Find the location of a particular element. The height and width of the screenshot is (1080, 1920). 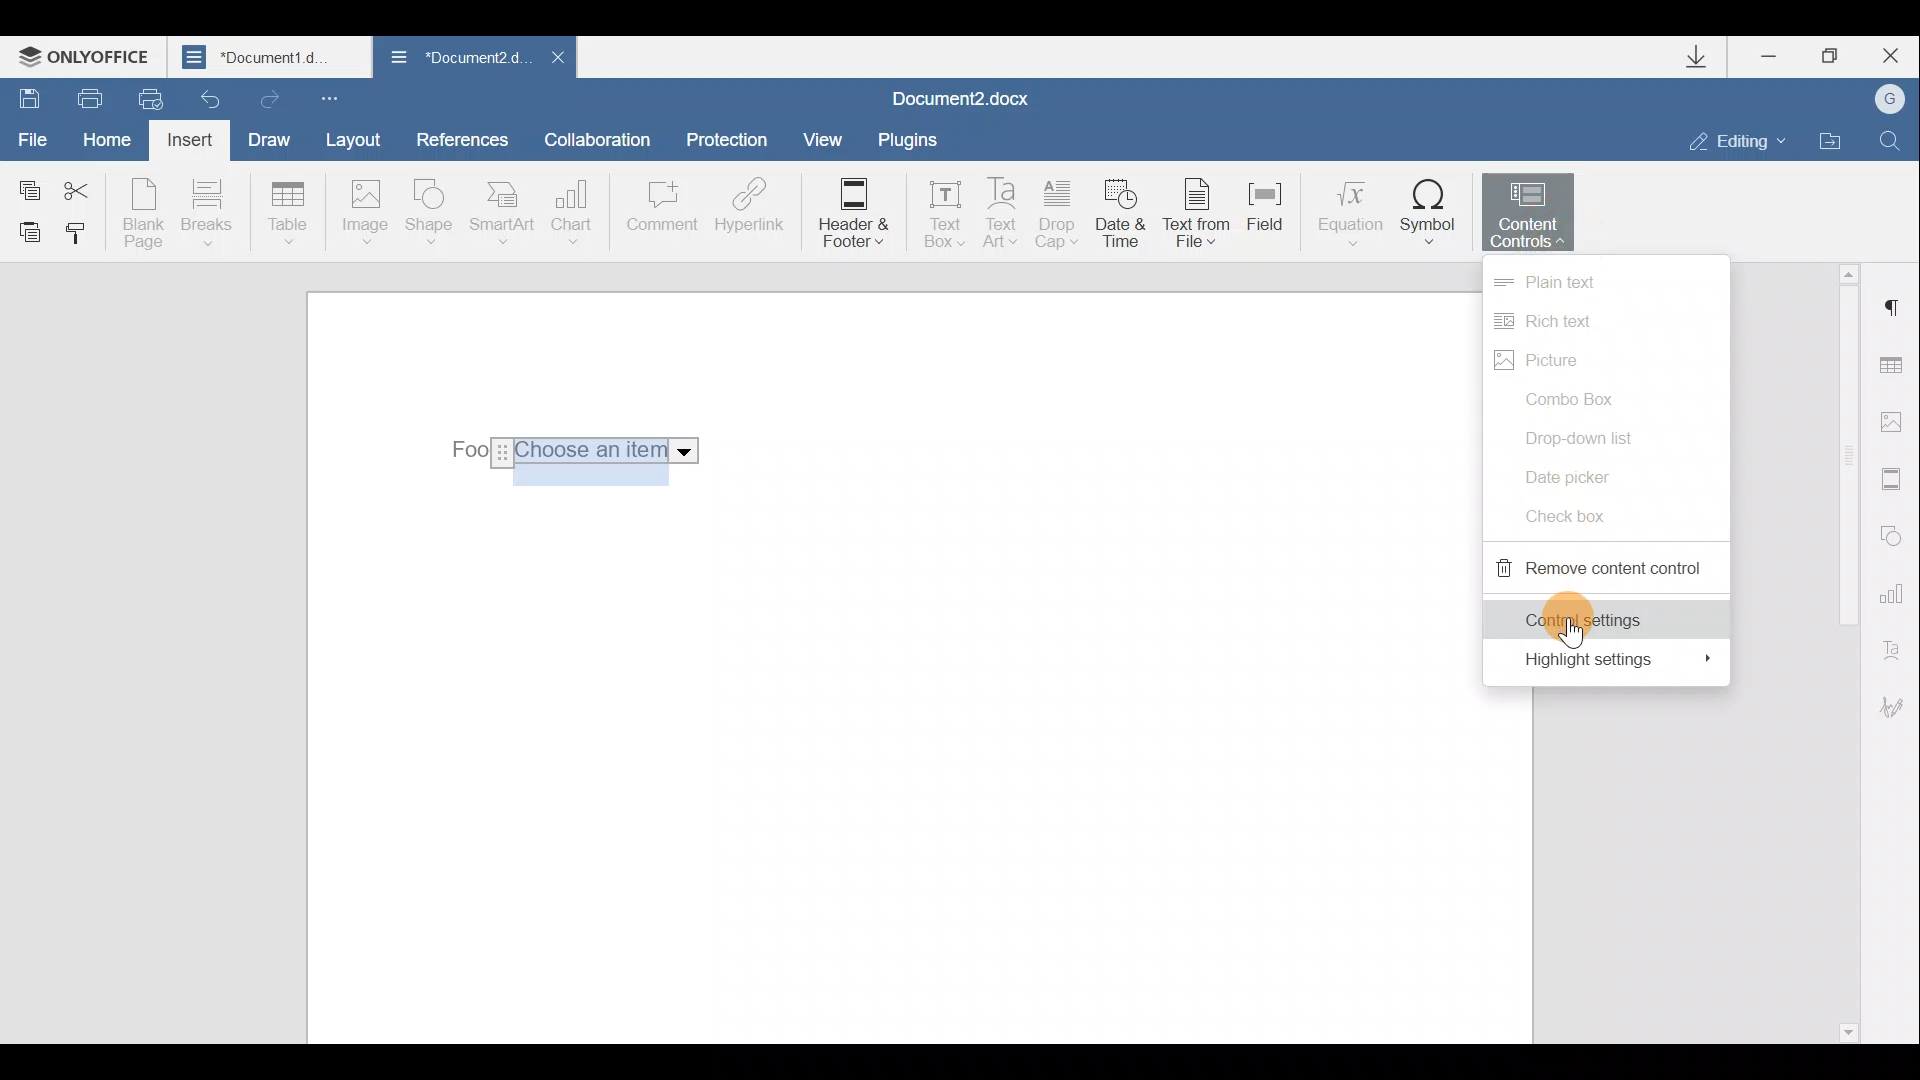

References is located at coordinates (461, 137).